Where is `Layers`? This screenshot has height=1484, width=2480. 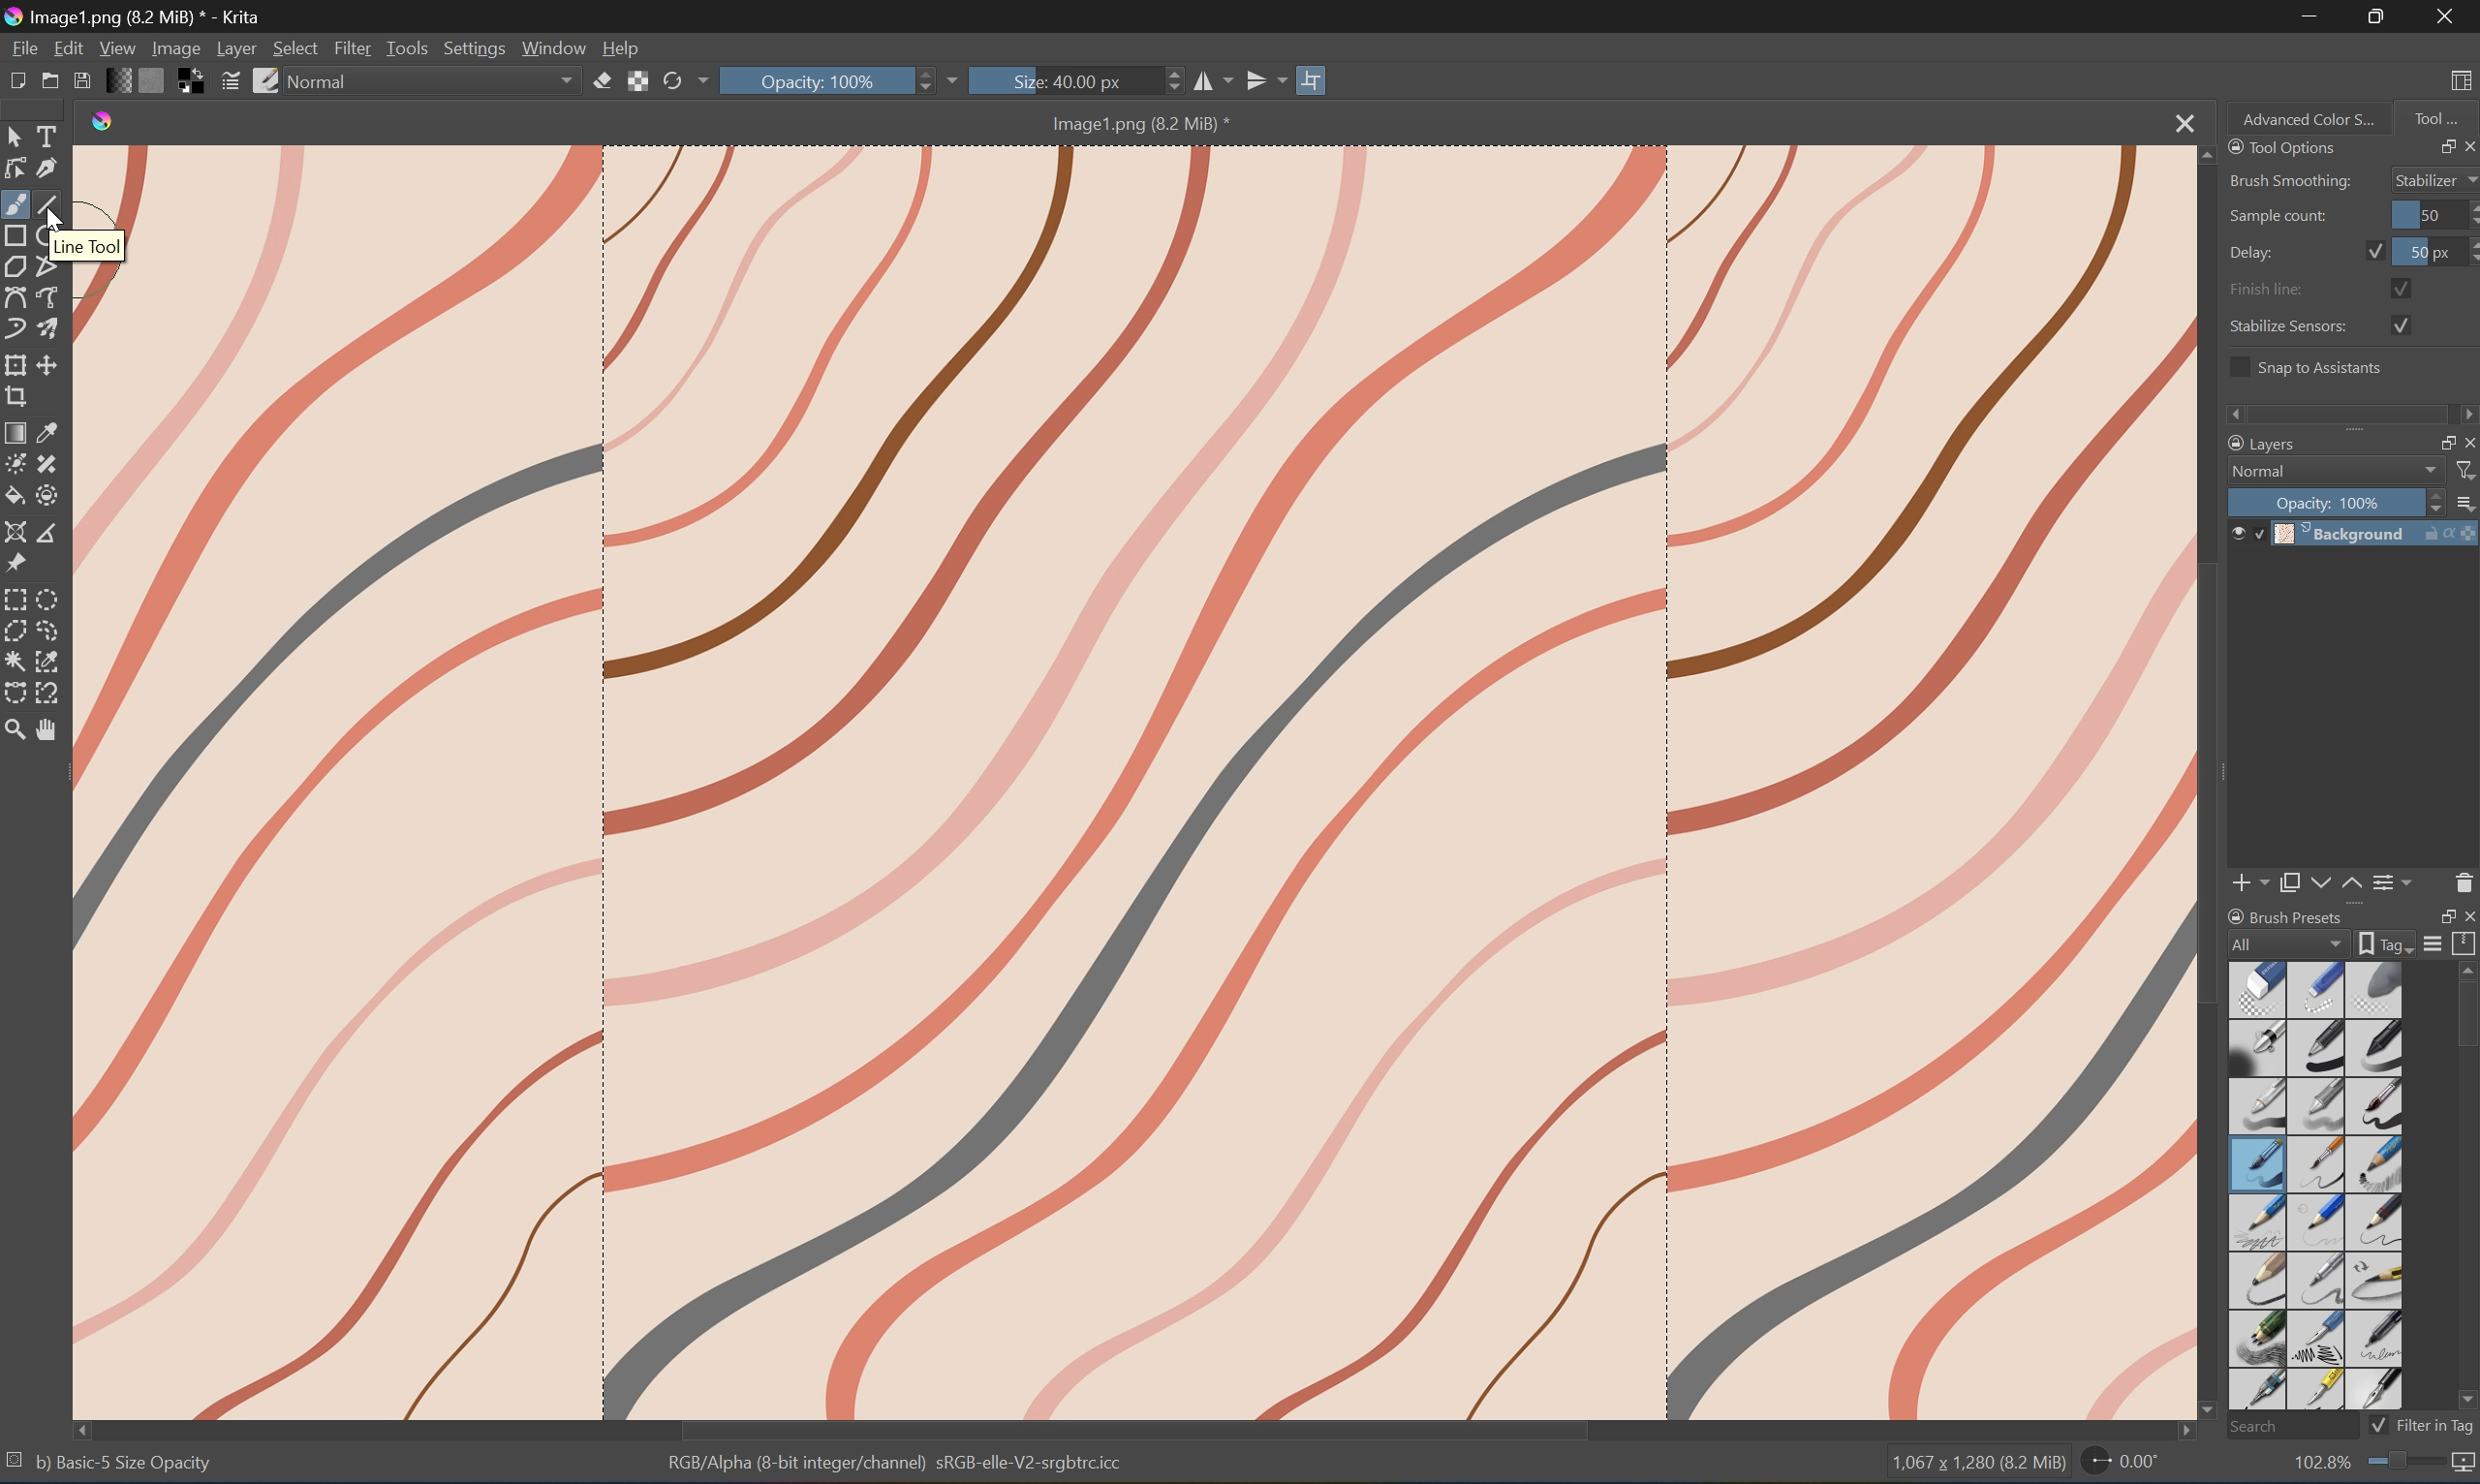
Layers is located at coordinates (2260, 441).